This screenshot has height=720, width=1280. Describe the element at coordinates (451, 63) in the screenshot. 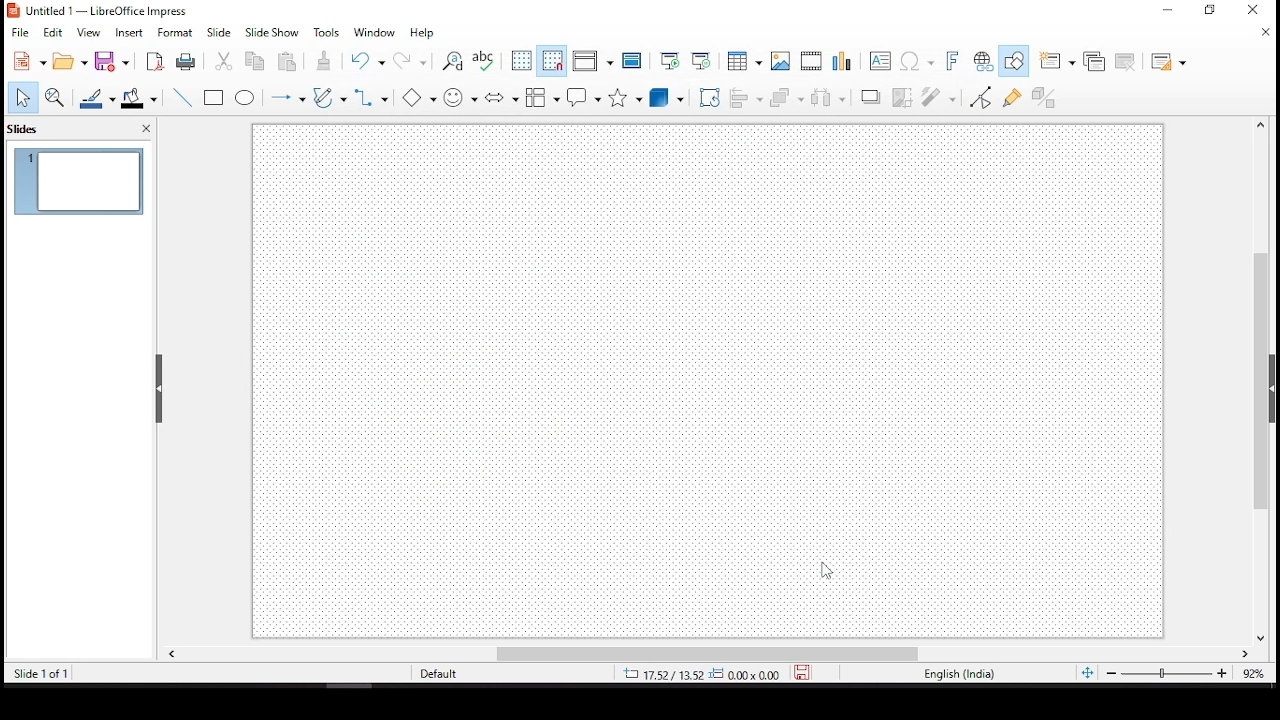

I see `find and replace` at that location.